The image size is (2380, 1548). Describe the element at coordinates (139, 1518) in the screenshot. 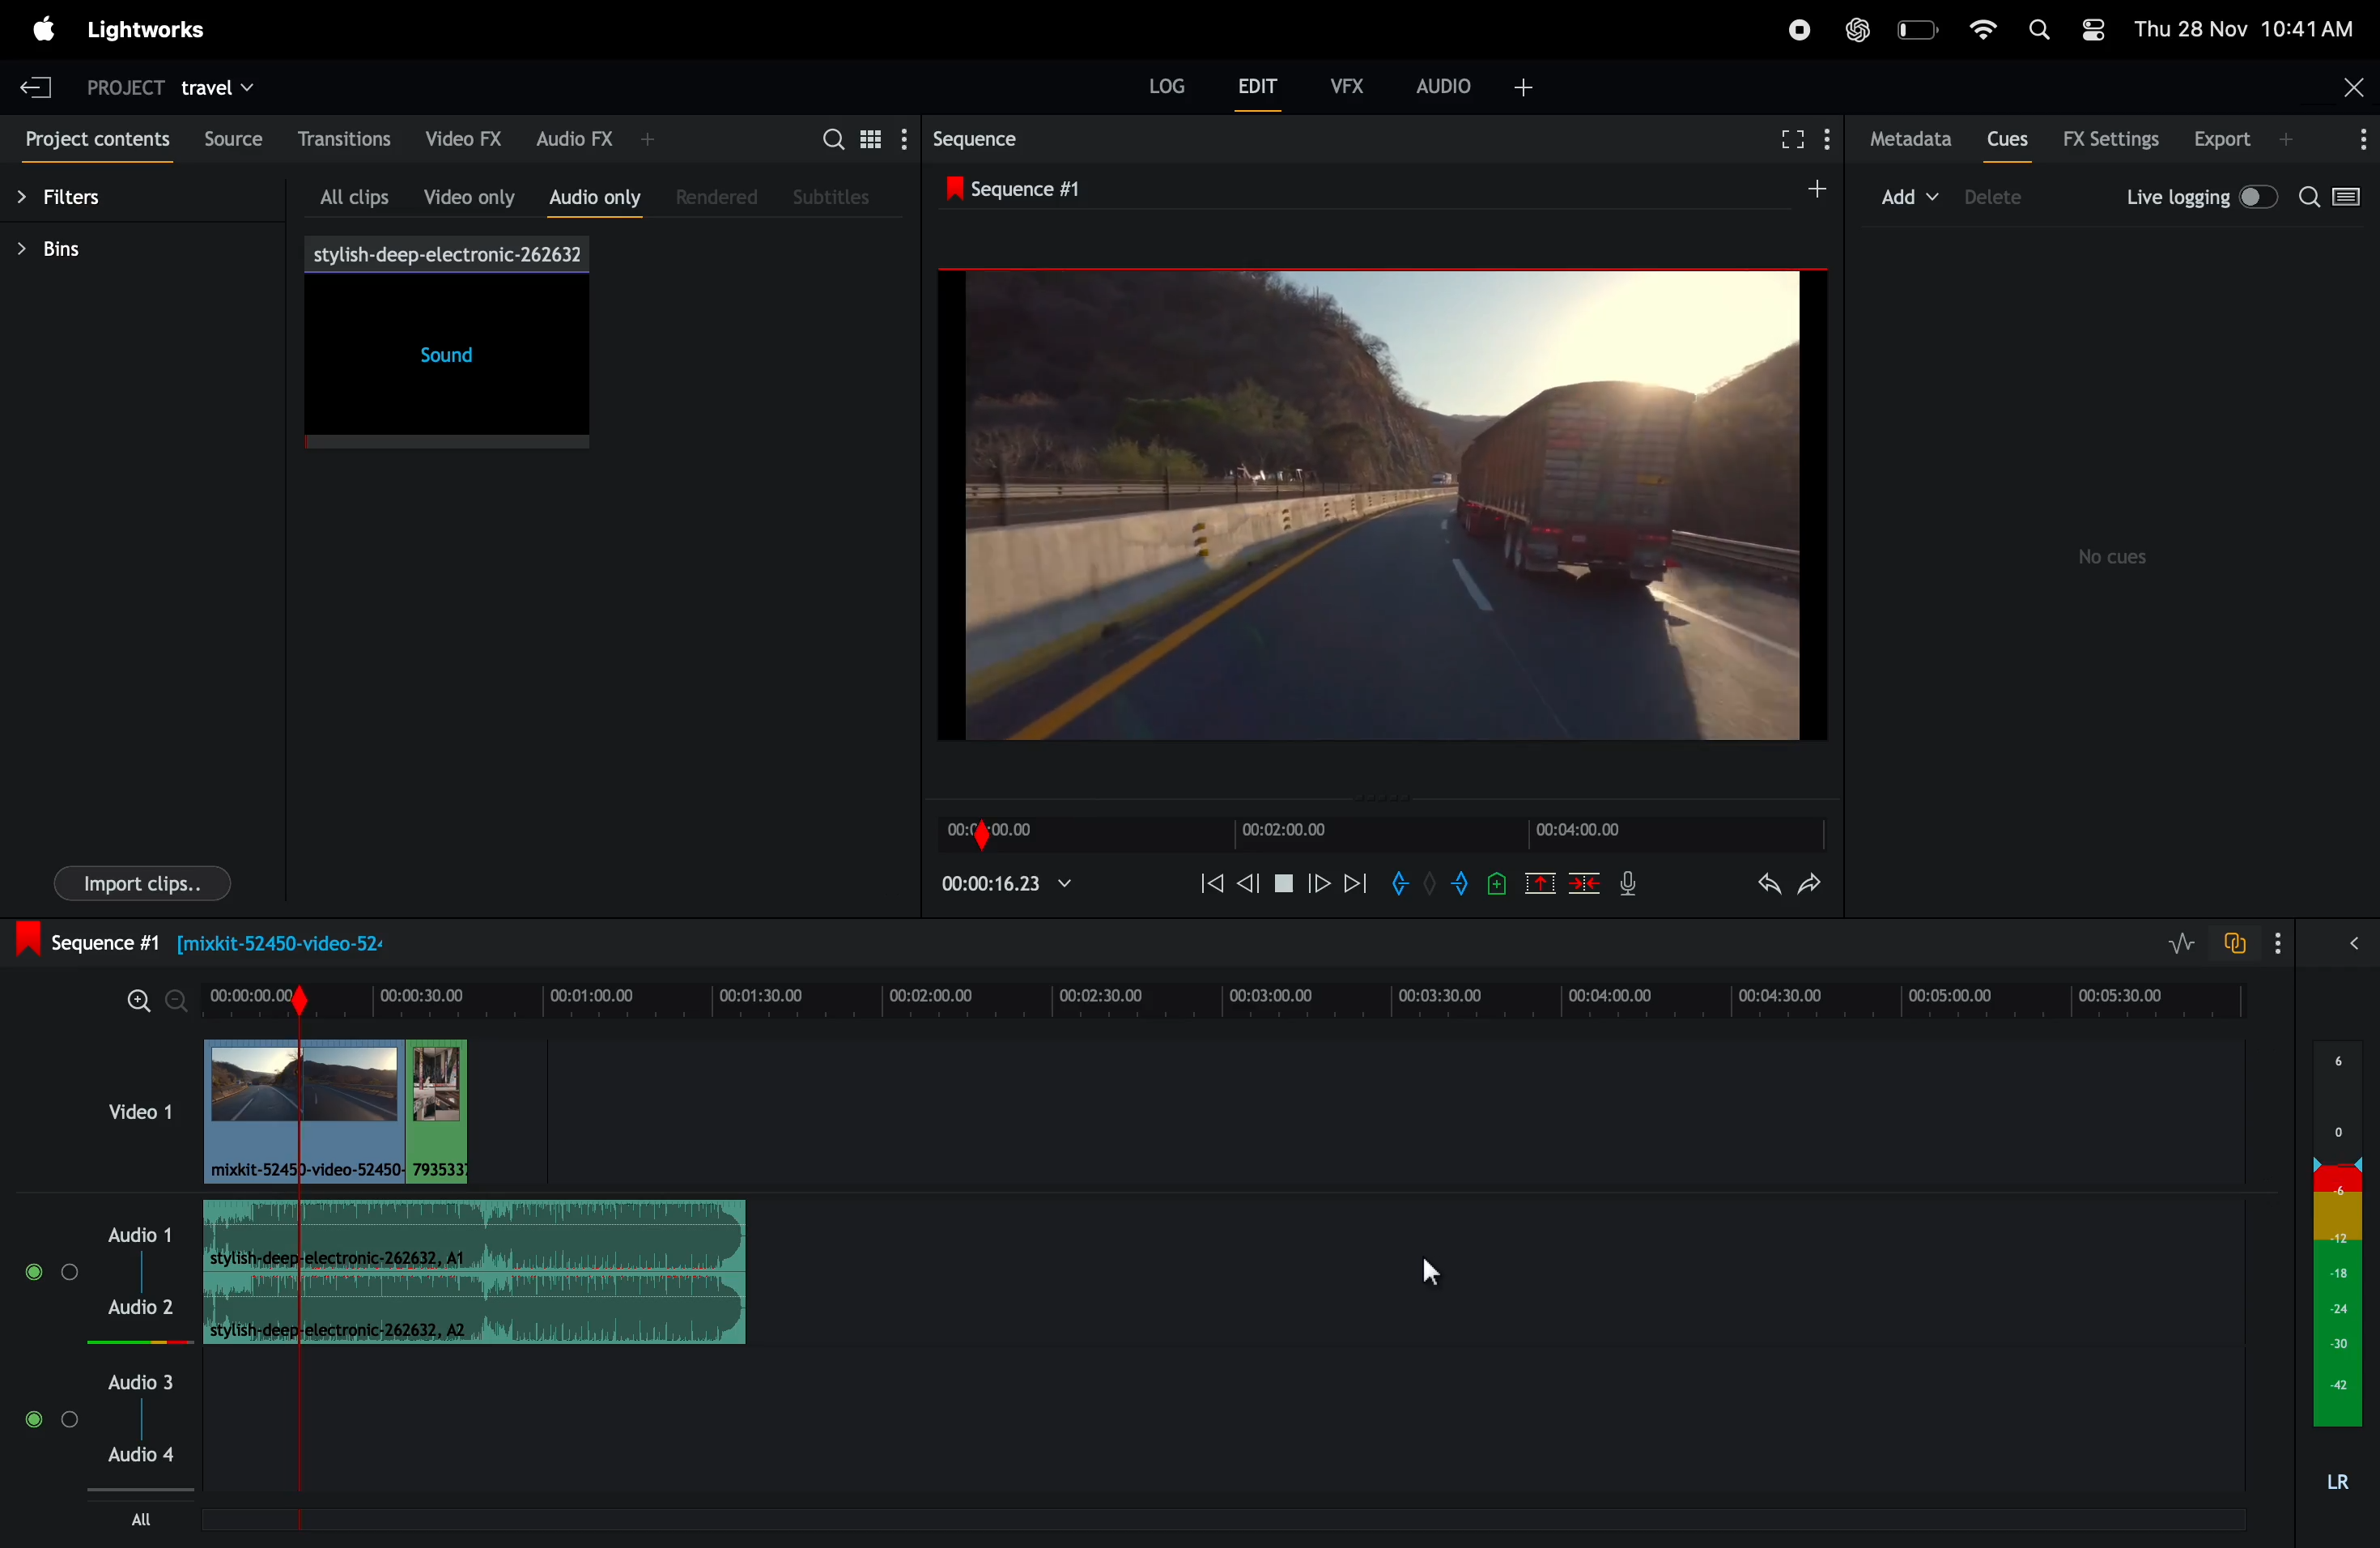

I see `All` at that location.